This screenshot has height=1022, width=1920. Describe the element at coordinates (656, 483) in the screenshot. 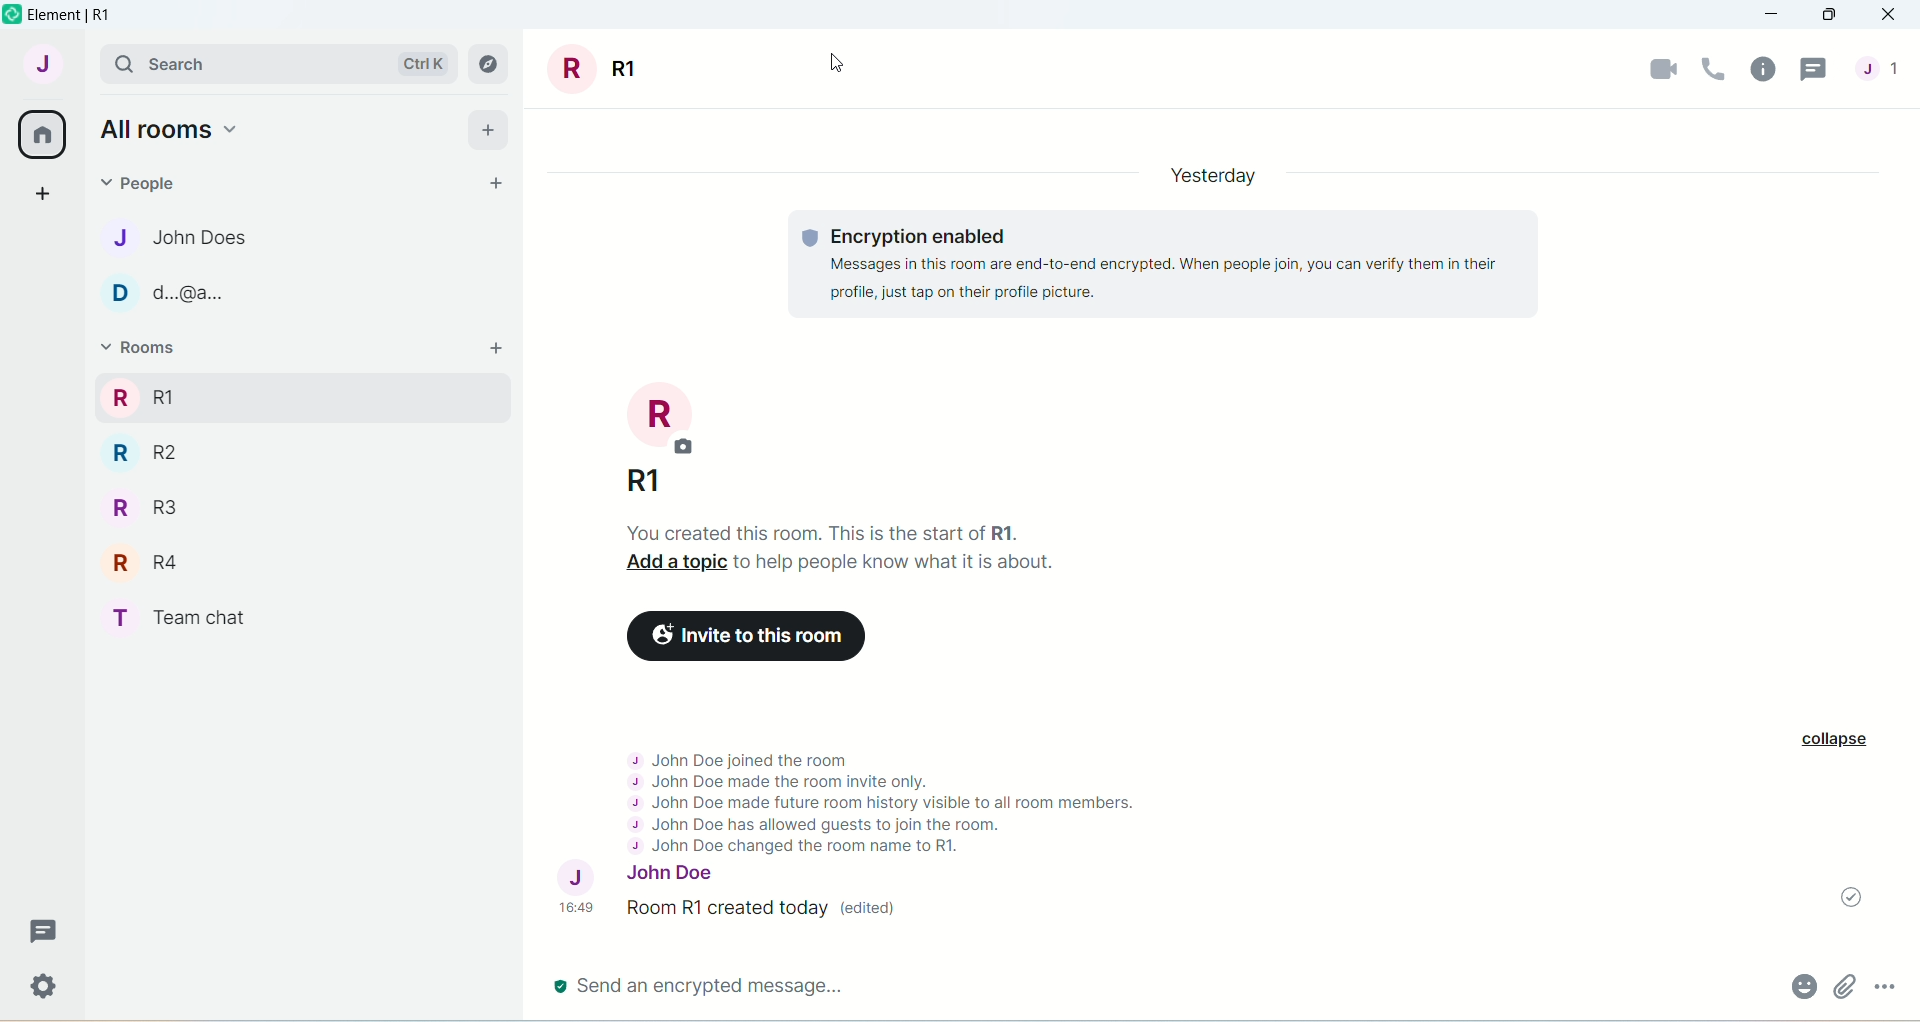

I see `R1` at that location.